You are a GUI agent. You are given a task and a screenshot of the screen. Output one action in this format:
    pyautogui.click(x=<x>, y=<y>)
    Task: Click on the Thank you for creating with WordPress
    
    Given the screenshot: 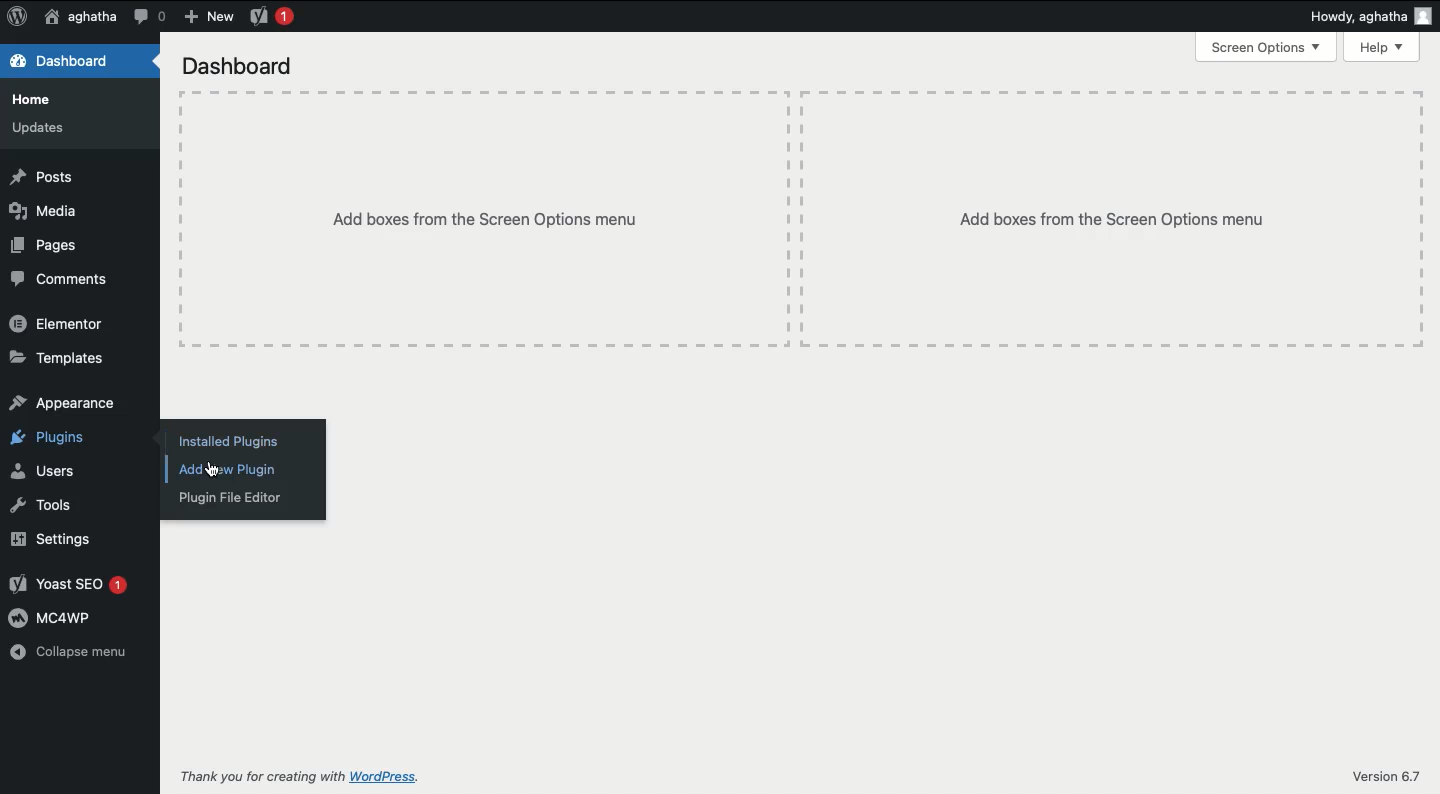 What is the action you would take?
    pyautogui.click(x=298, y=776)
    